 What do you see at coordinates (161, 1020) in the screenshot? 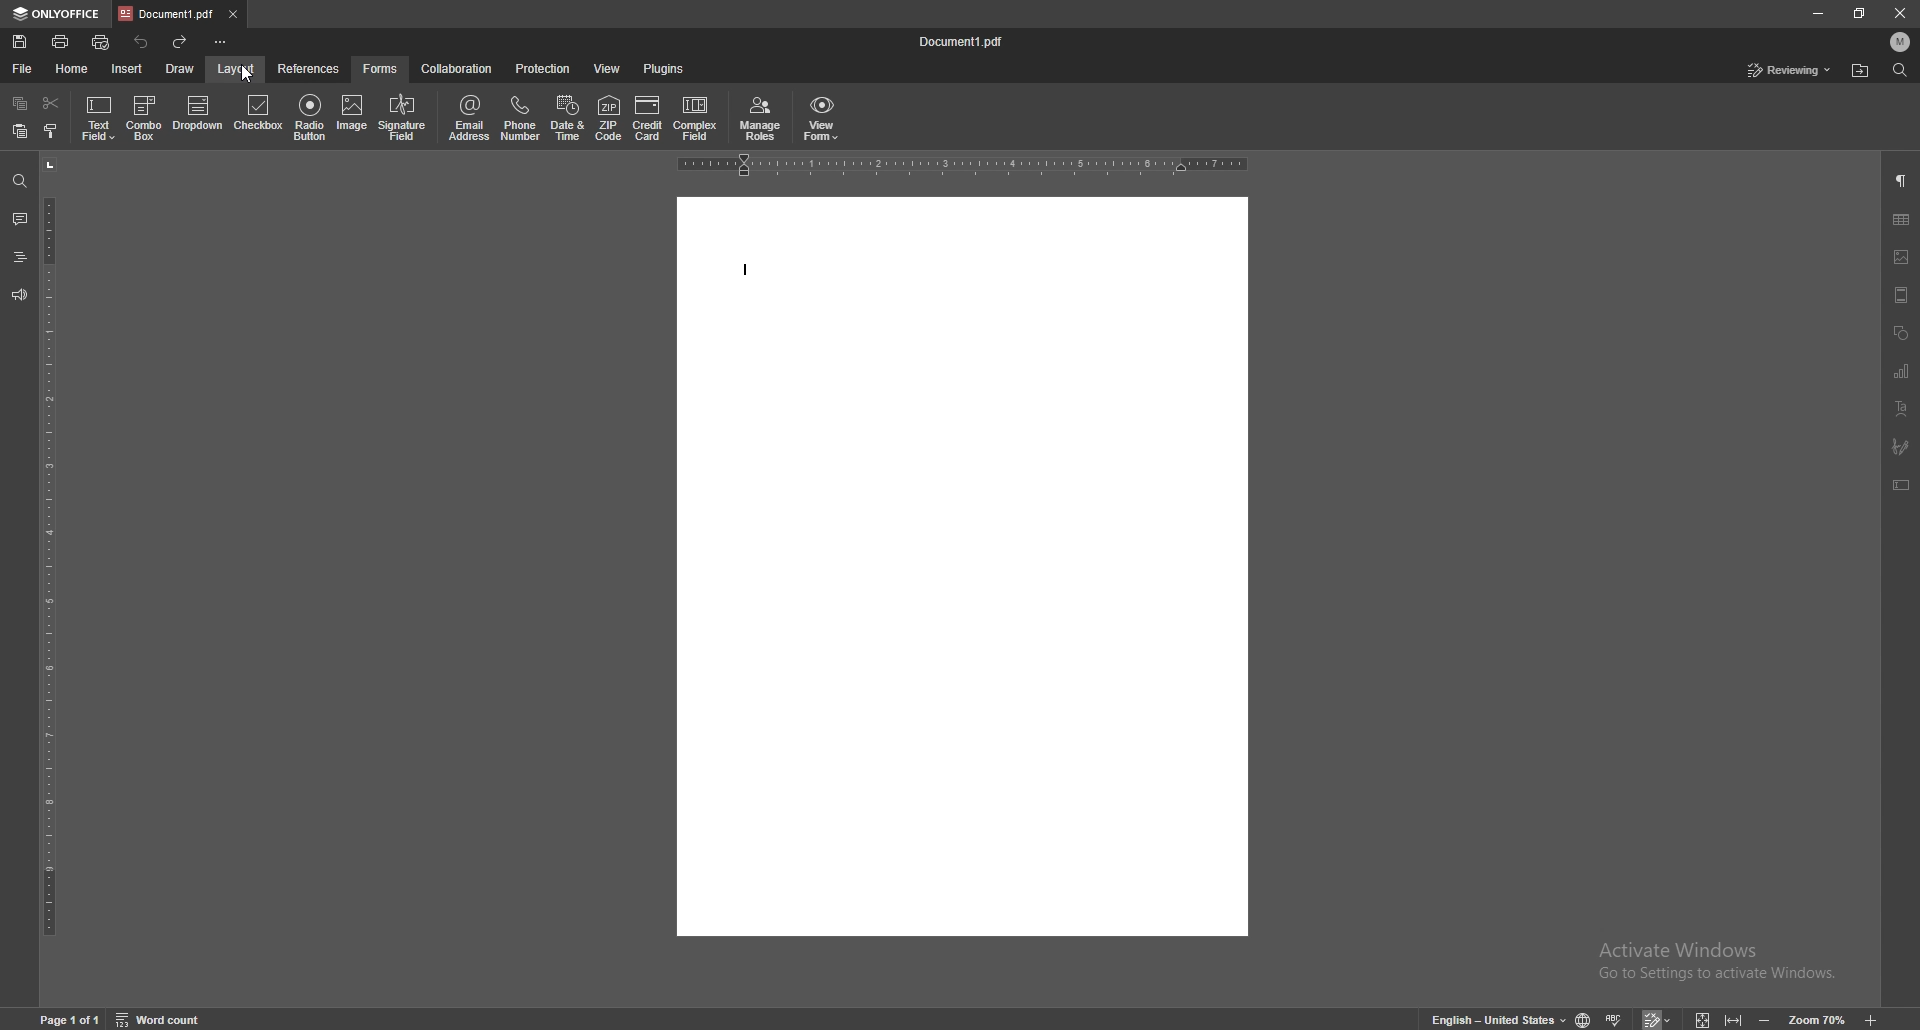
I see `word count` at bounding box center [161, 1020].